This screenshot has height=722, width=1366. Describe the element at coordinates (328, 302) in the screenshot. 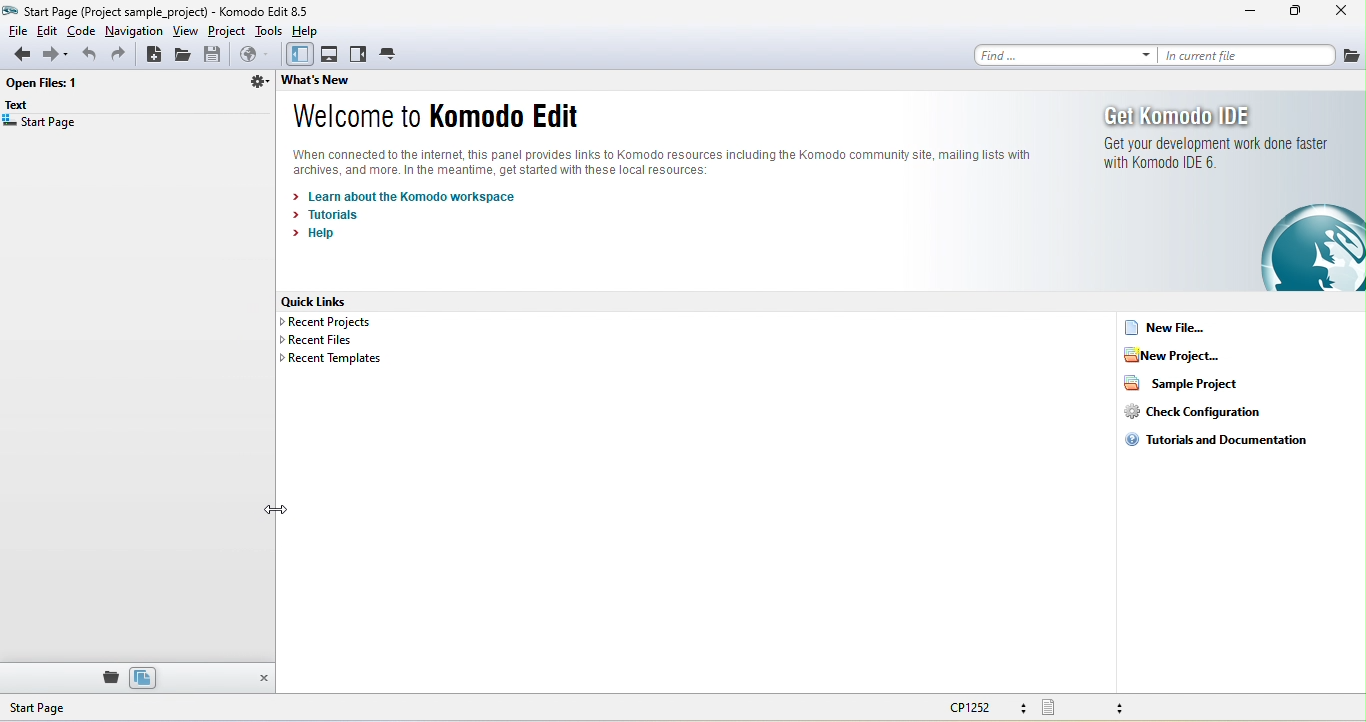

I see `quick lines` at that location.